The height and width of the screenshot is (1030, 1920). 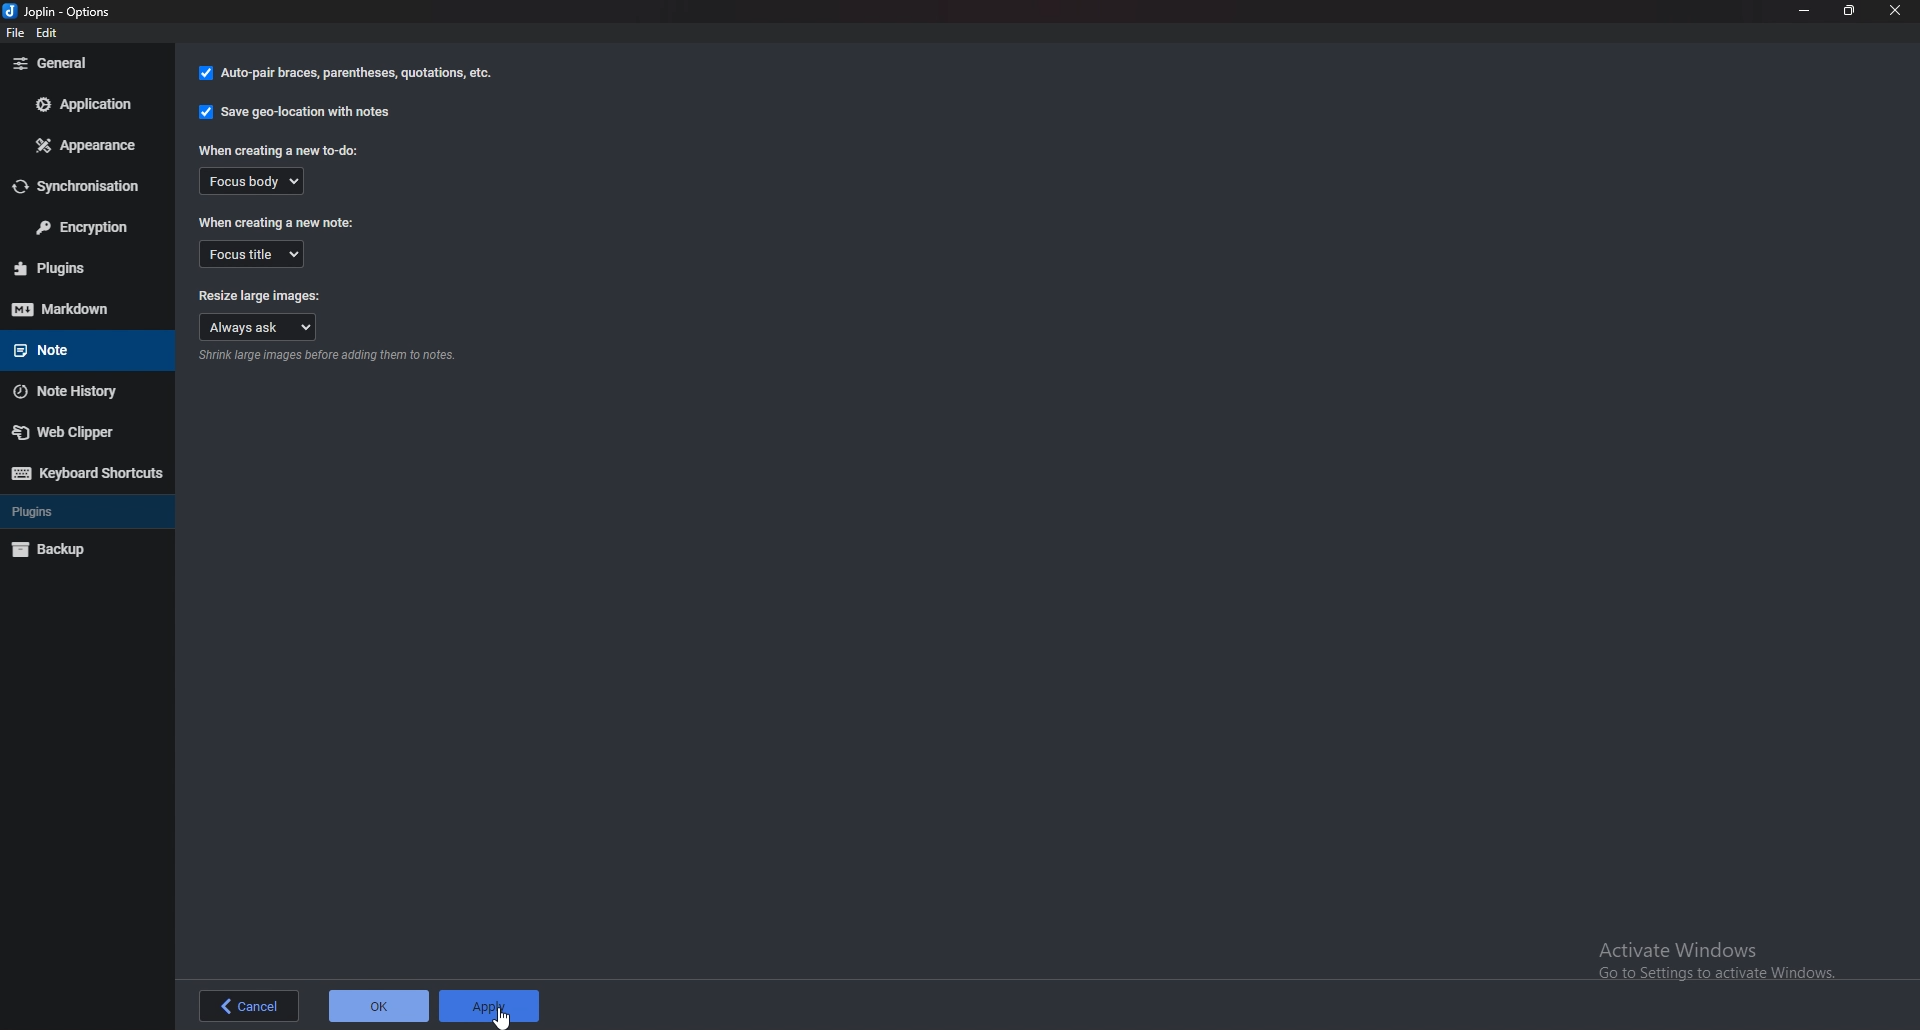 I want to click on apply, so click(x=494, y=1005).